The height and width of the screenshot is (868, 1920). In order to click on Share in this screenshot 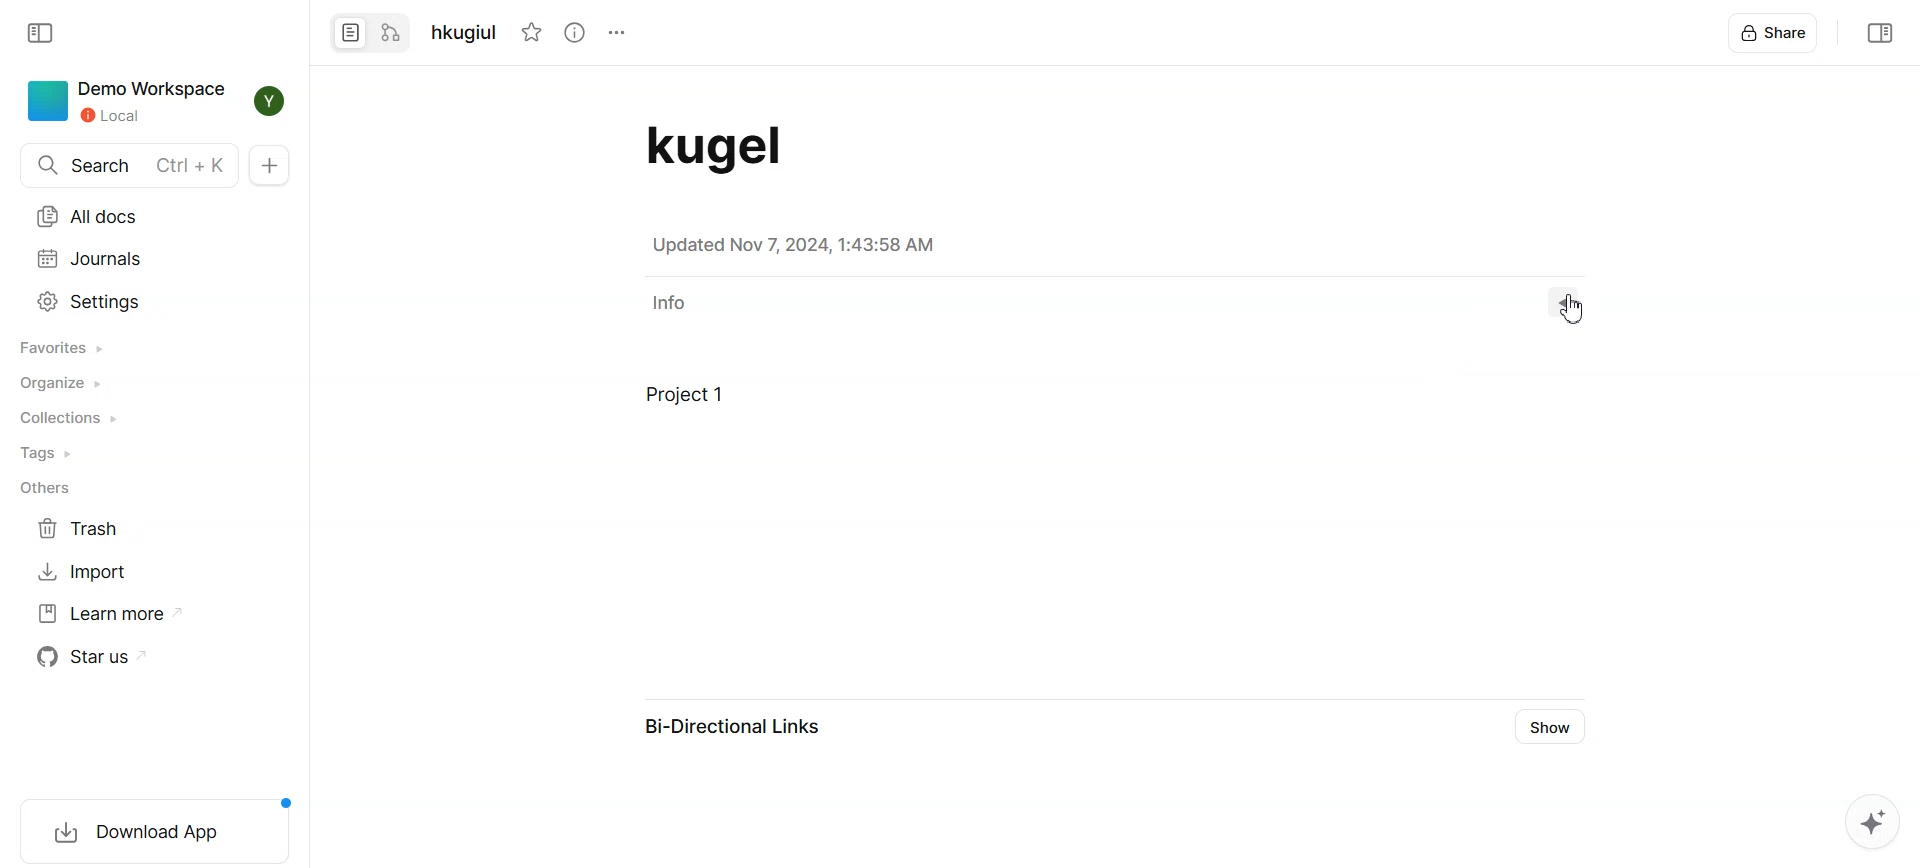, I will do `click(1775, 33)`.